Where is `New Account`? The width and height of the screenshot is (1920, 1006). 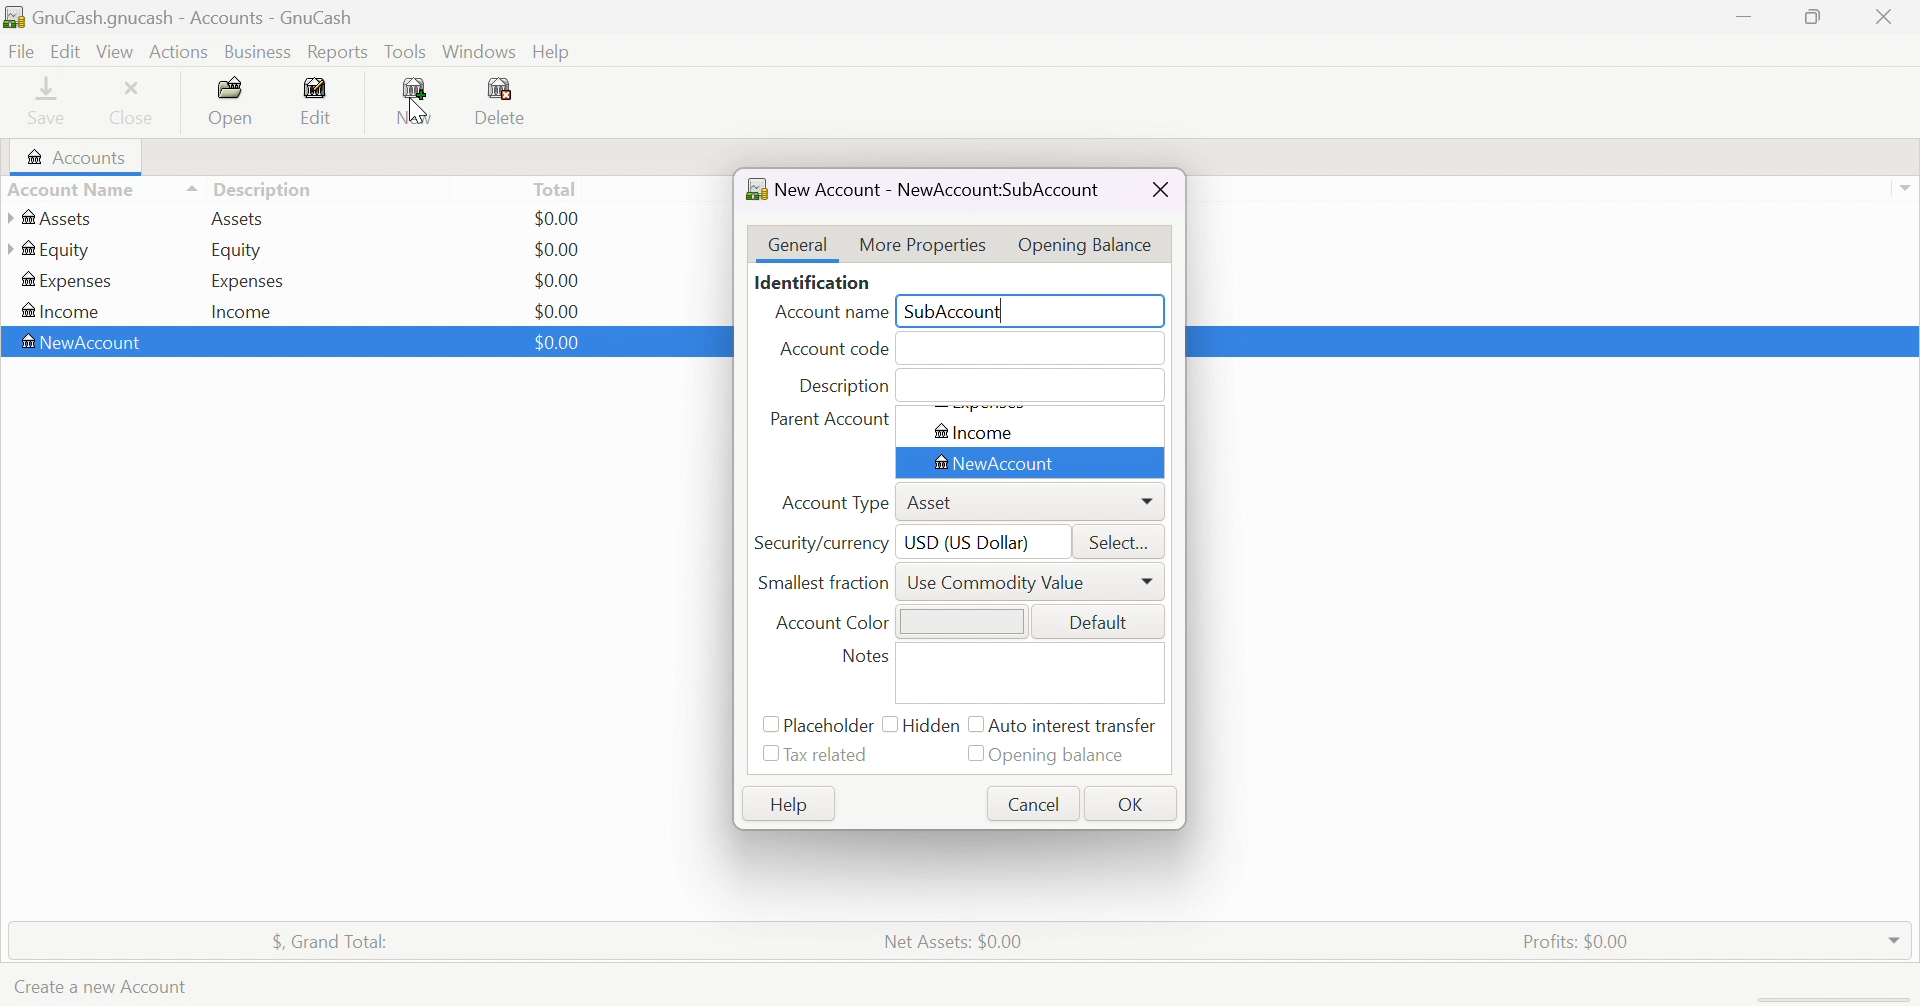 New Account is located at coordinates (998, 464).